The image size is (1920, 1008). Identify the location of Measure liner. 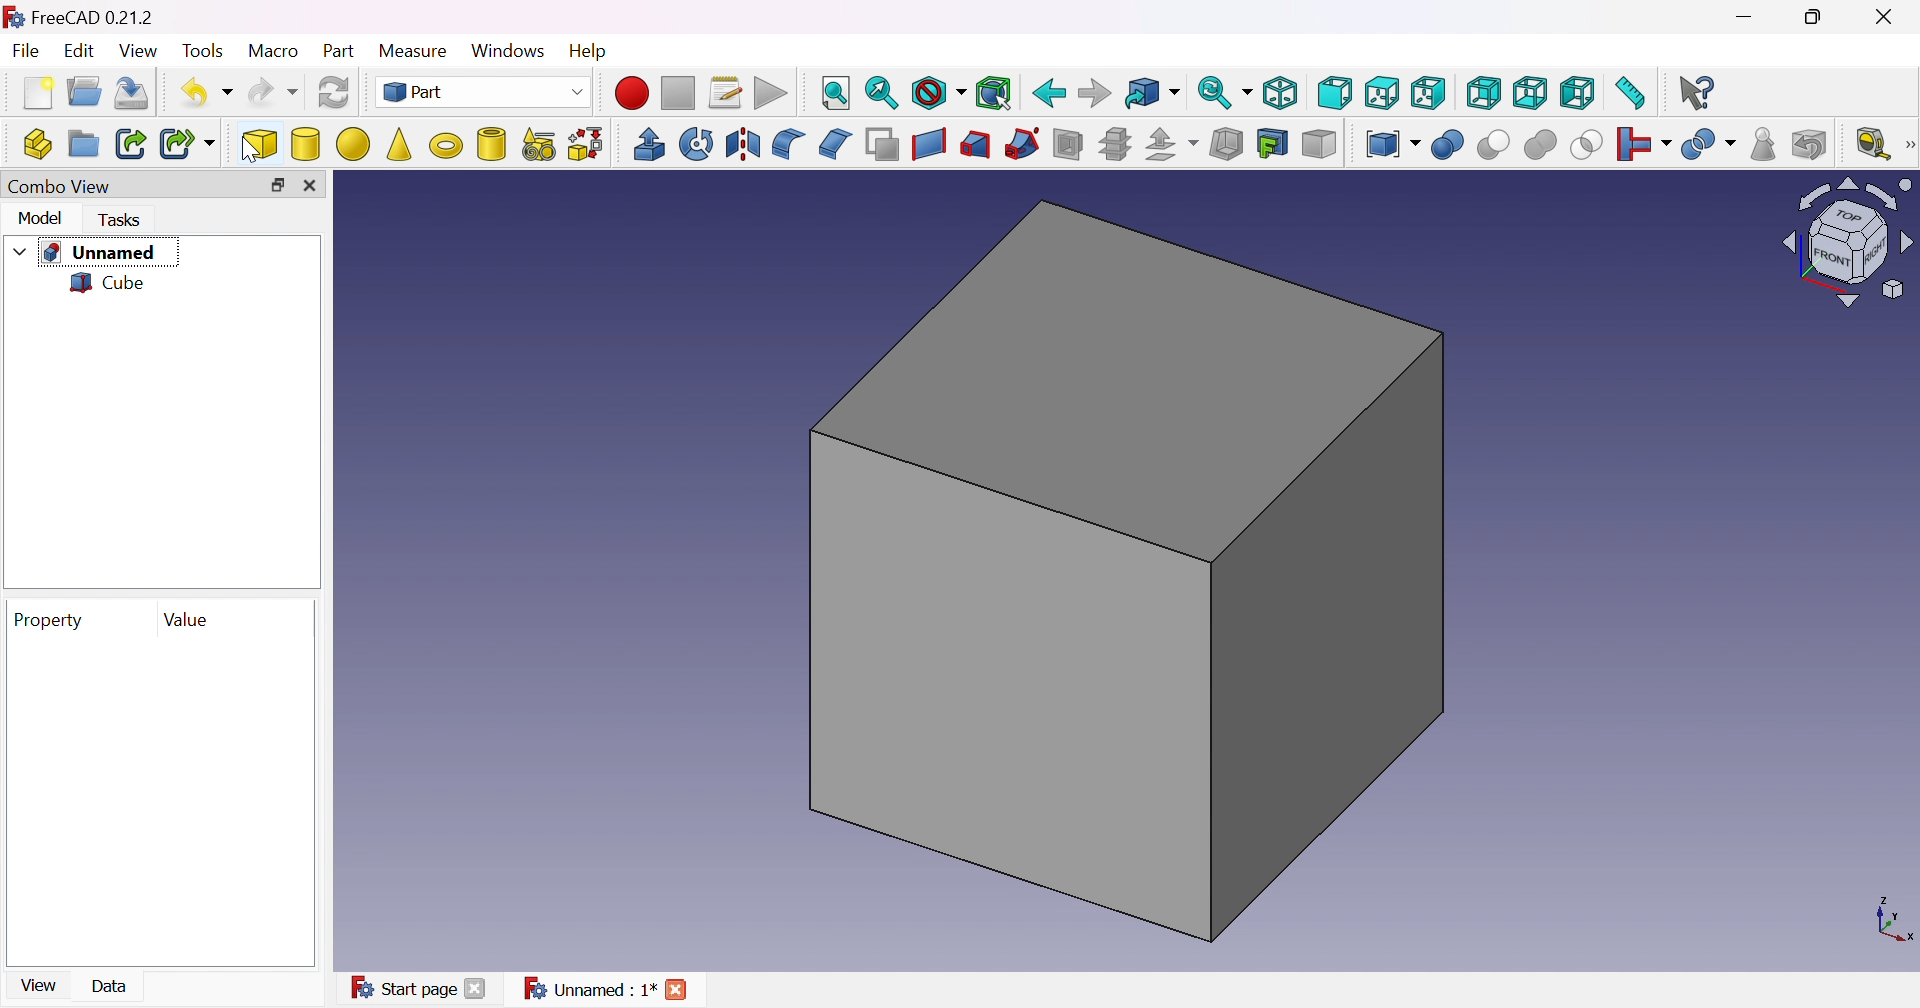
(1871, 142).